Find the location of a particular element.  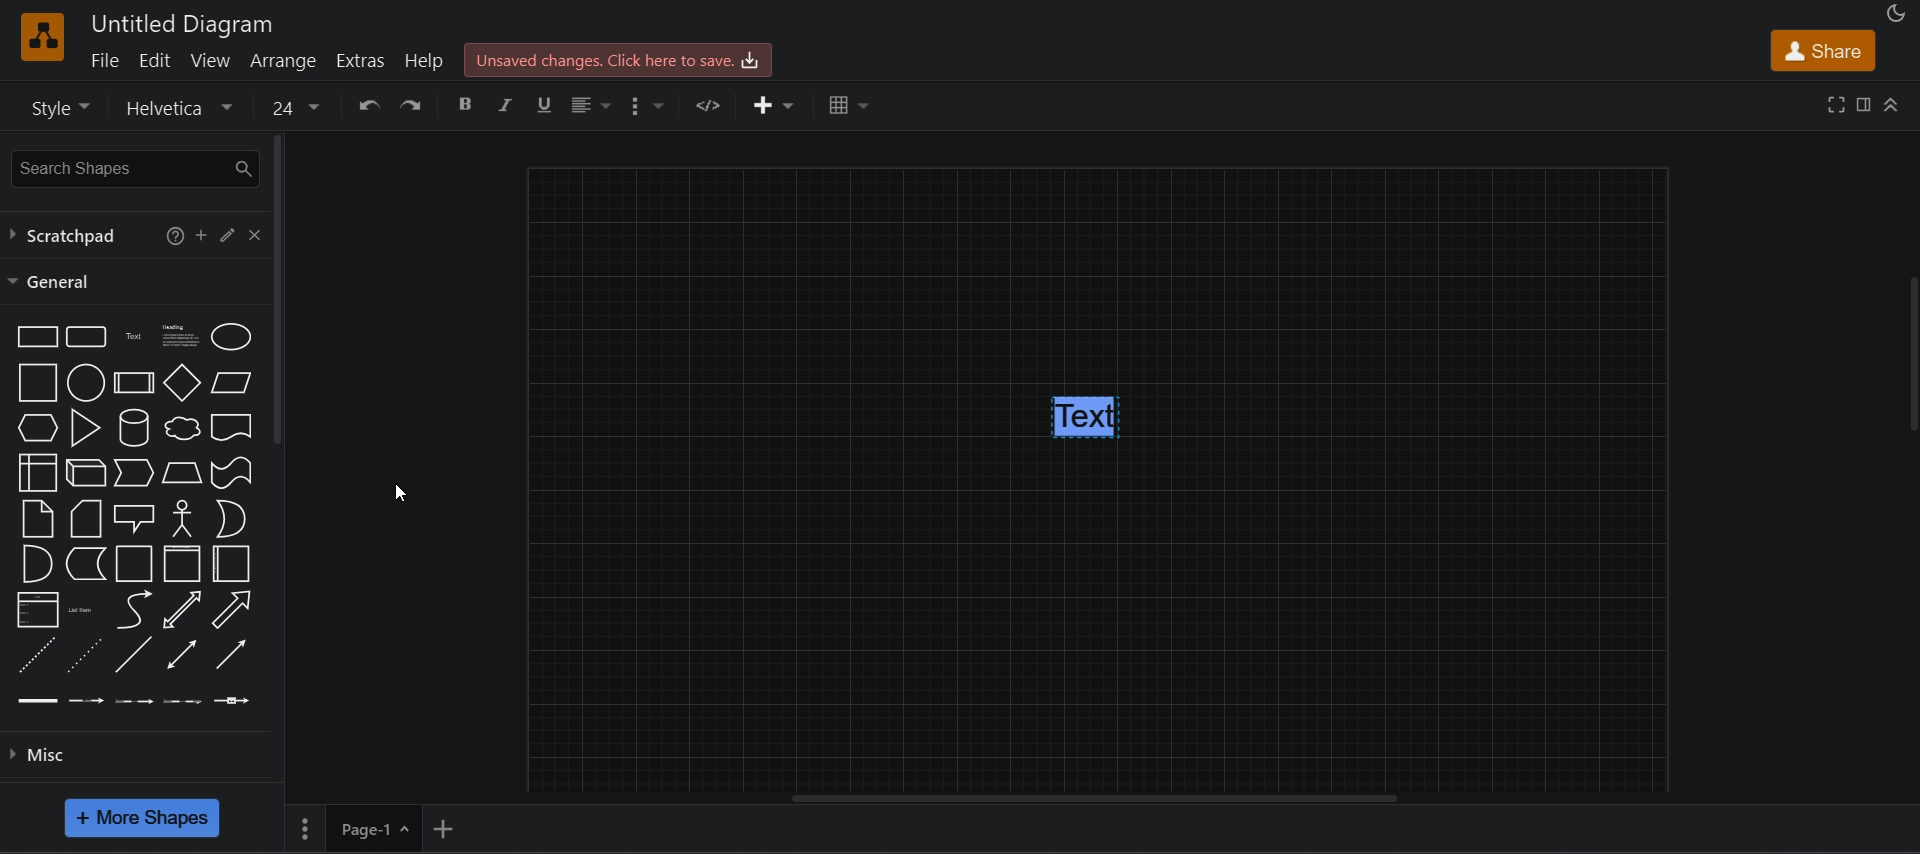

Dotted line is located at coordinates (84, 655).